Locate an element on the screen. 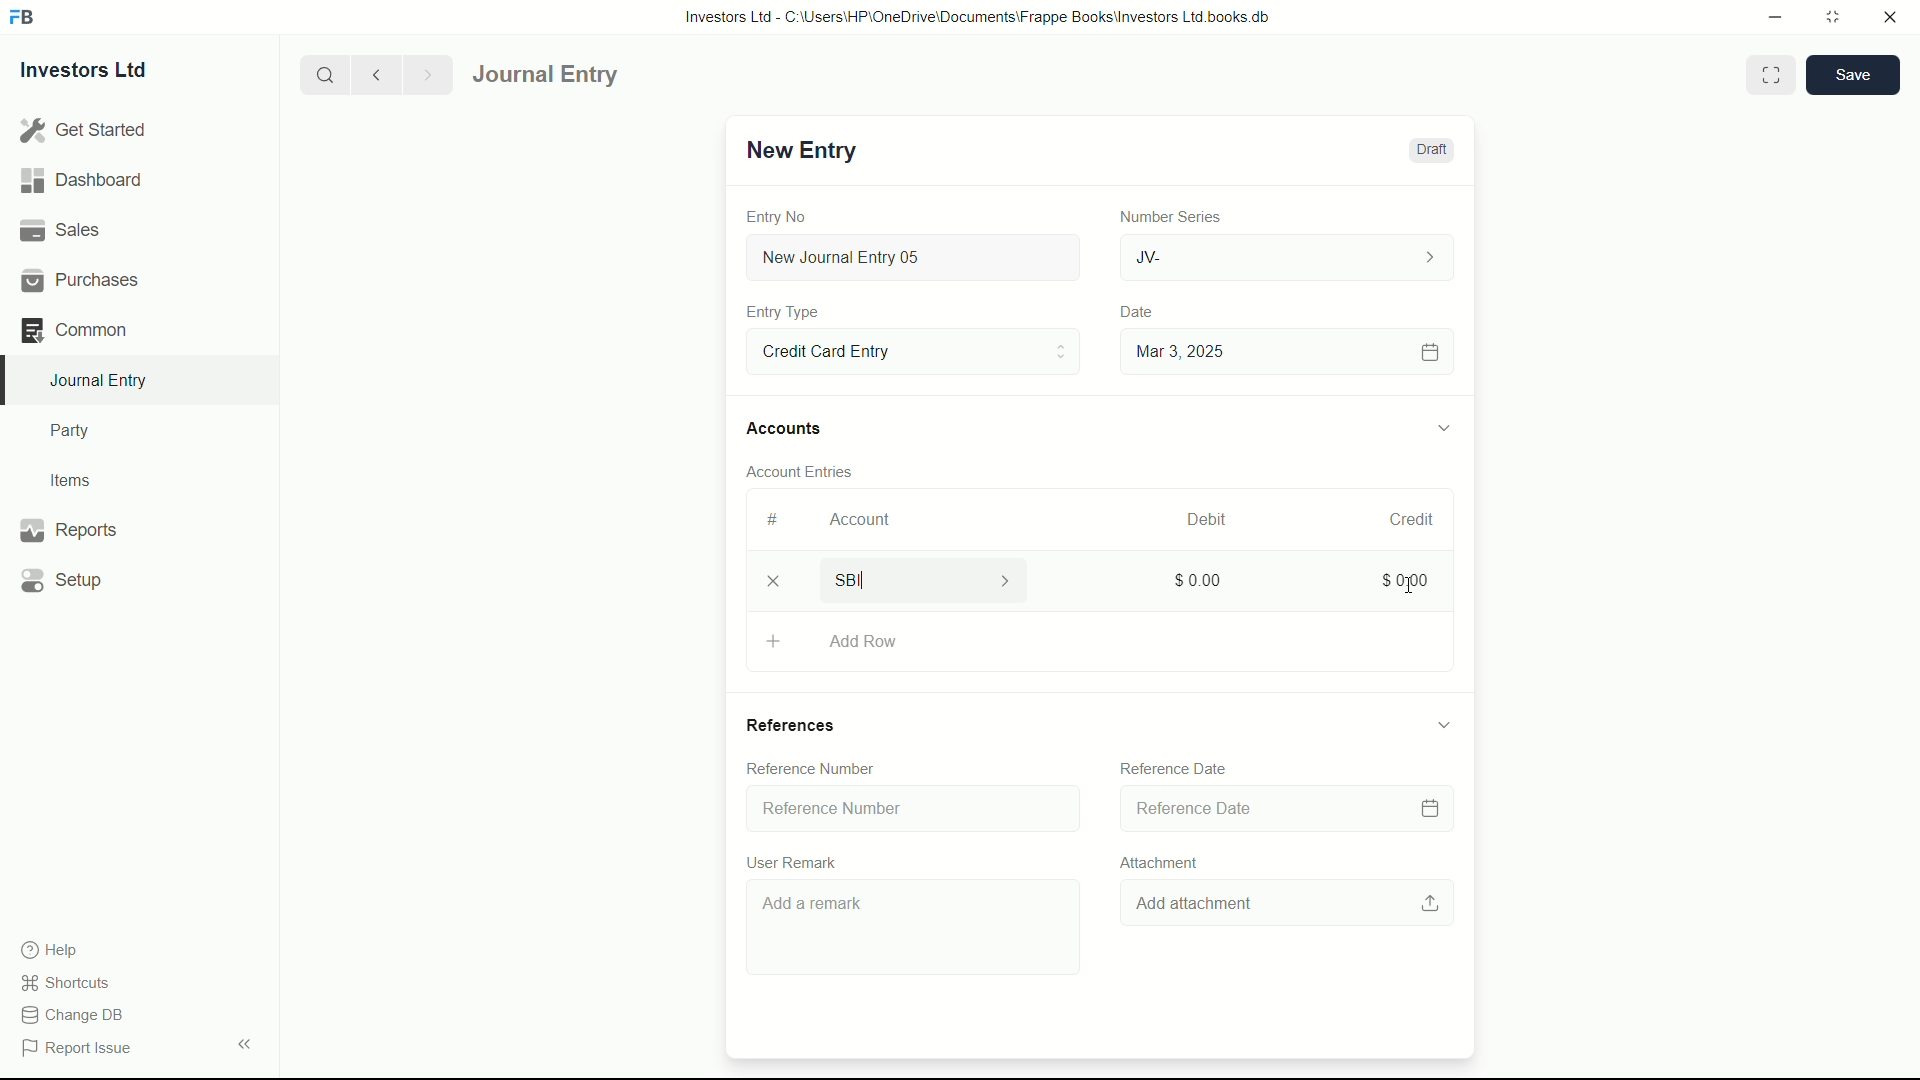  Reference Date is located at coordinates (1173, 768).